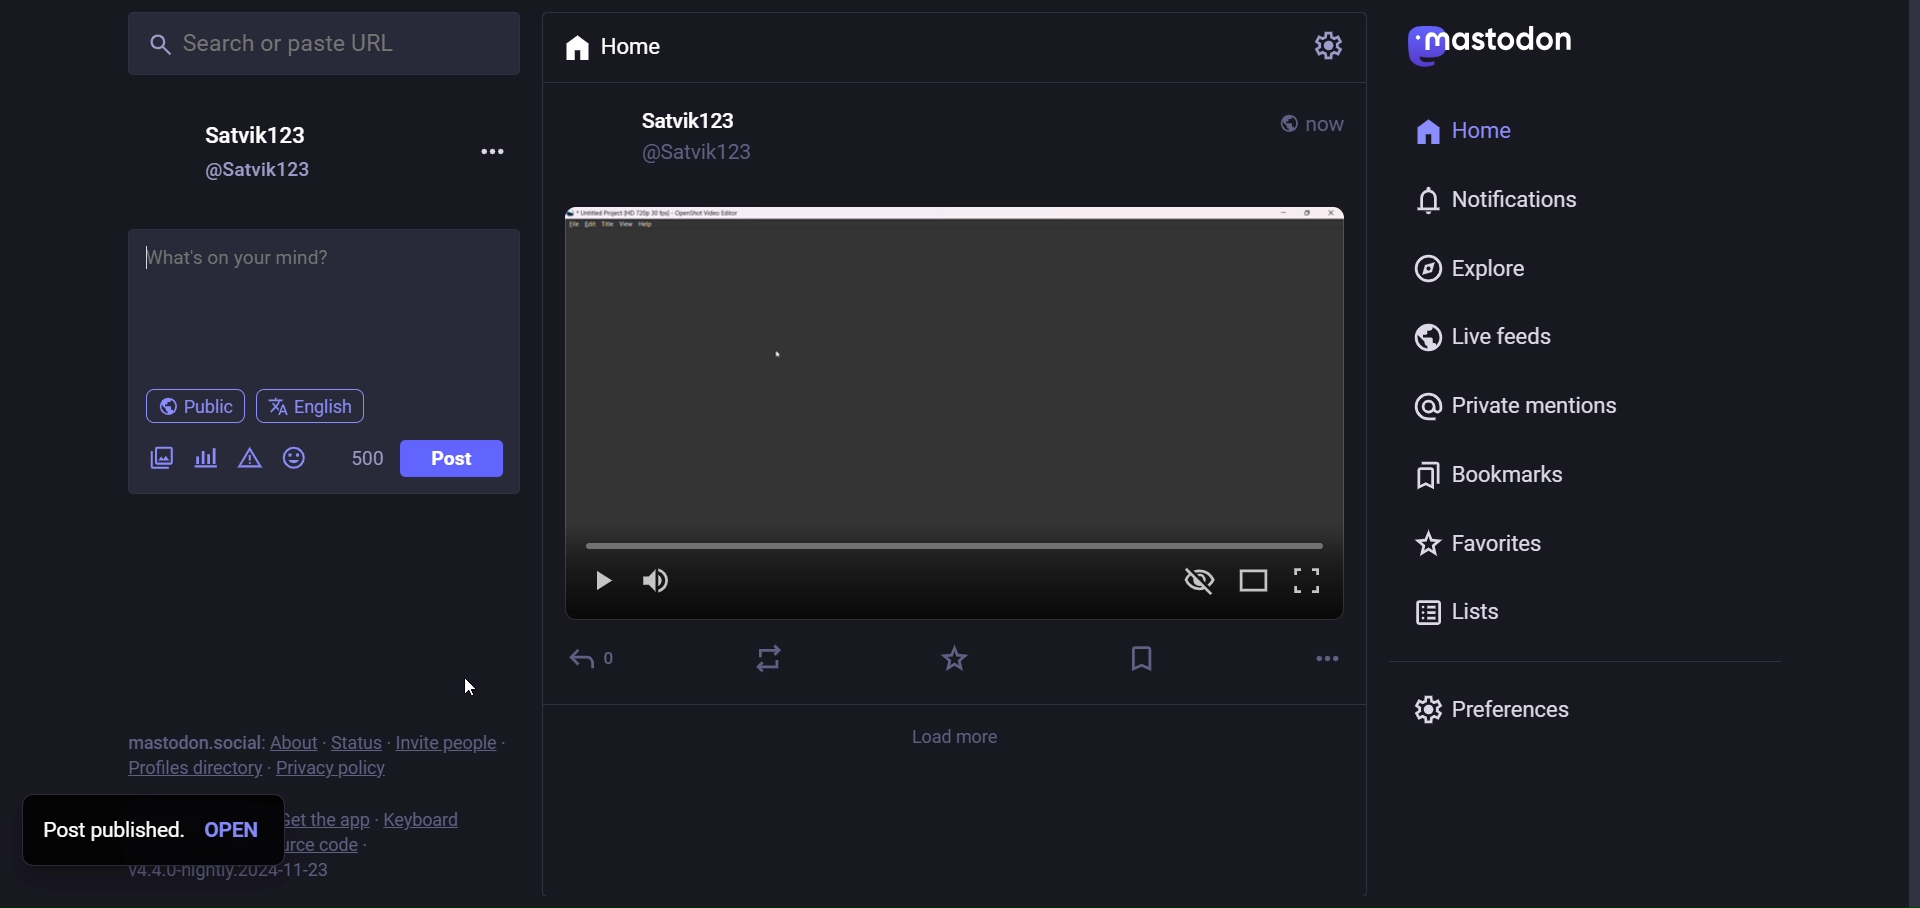 This screenshot has width=1920, height=908. I want to click on name, so click(685, 120).